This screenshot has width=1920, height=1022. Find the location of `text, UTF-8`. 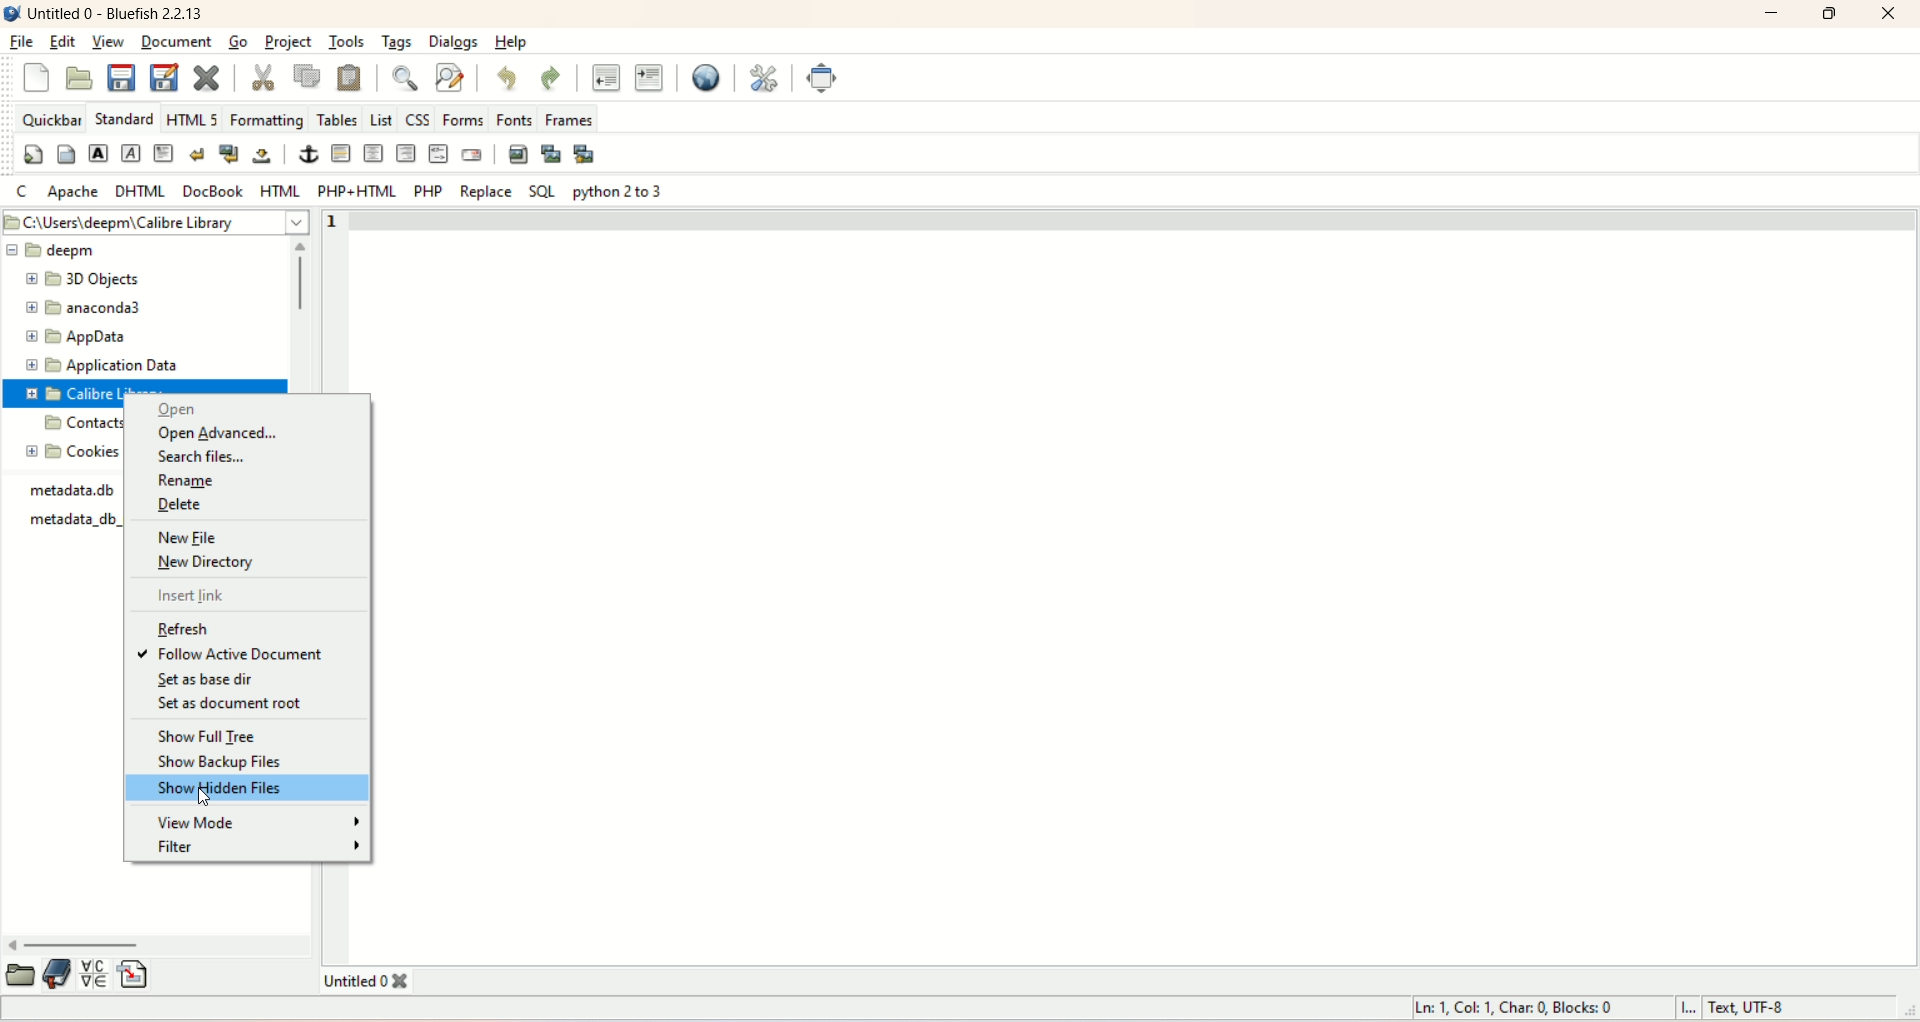

text, UTF-8 is located at coordinates (1779, 1008).